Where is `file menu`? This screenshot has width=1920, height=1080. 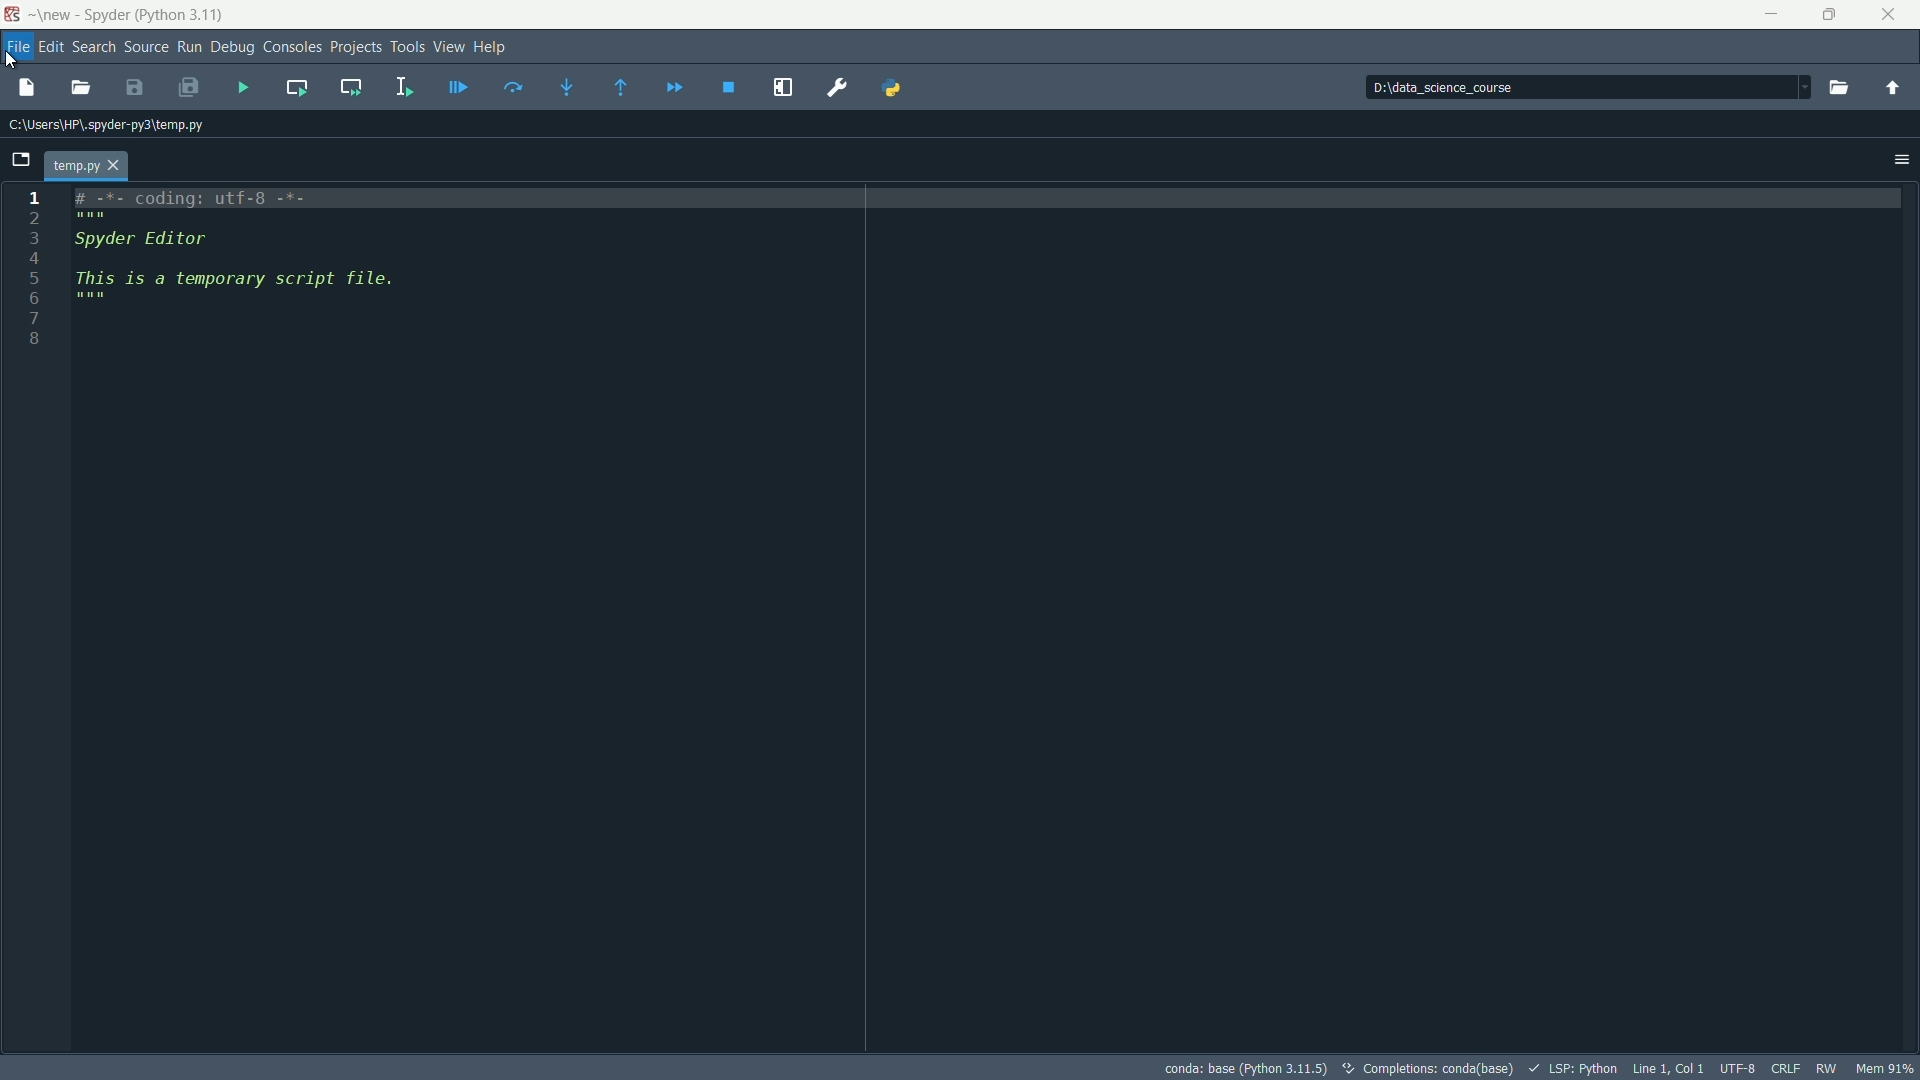
file menu is located at coordinates (18, 46).